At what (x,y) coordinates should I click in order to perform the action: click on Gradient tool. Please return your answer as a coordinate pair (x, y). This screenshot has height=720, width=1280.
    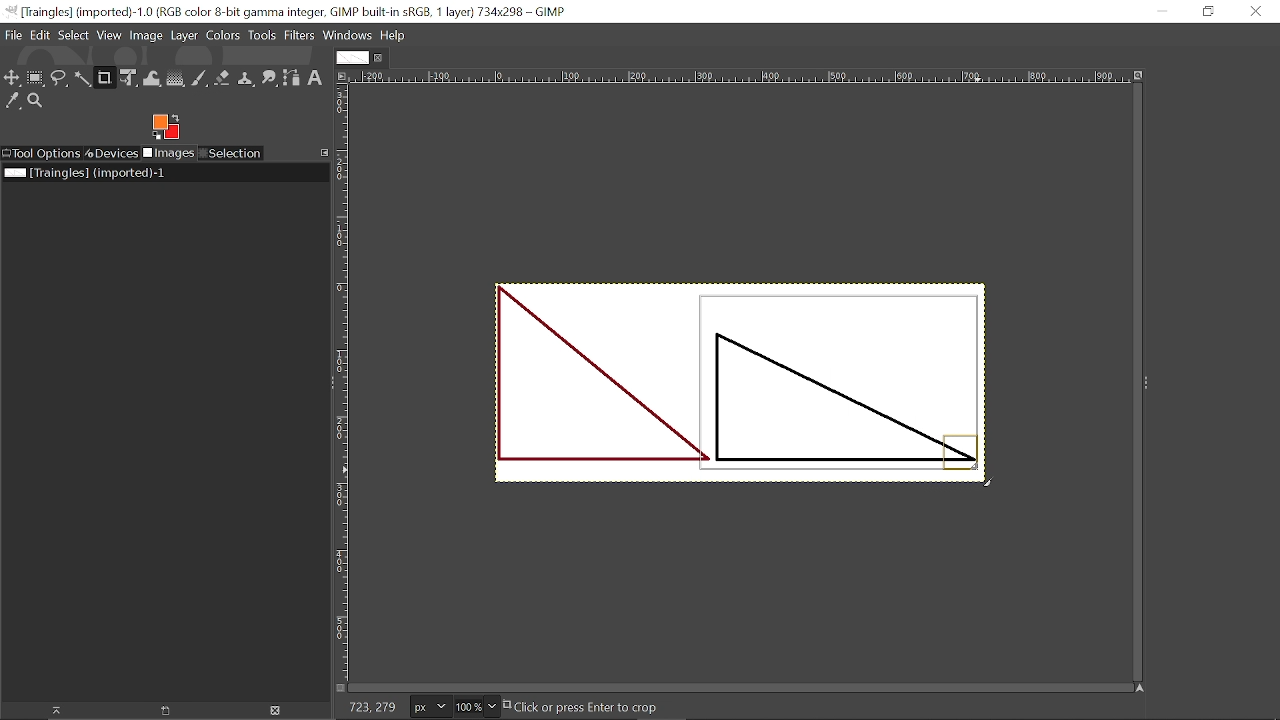
    Looking at the image, I should click on (176, 78).